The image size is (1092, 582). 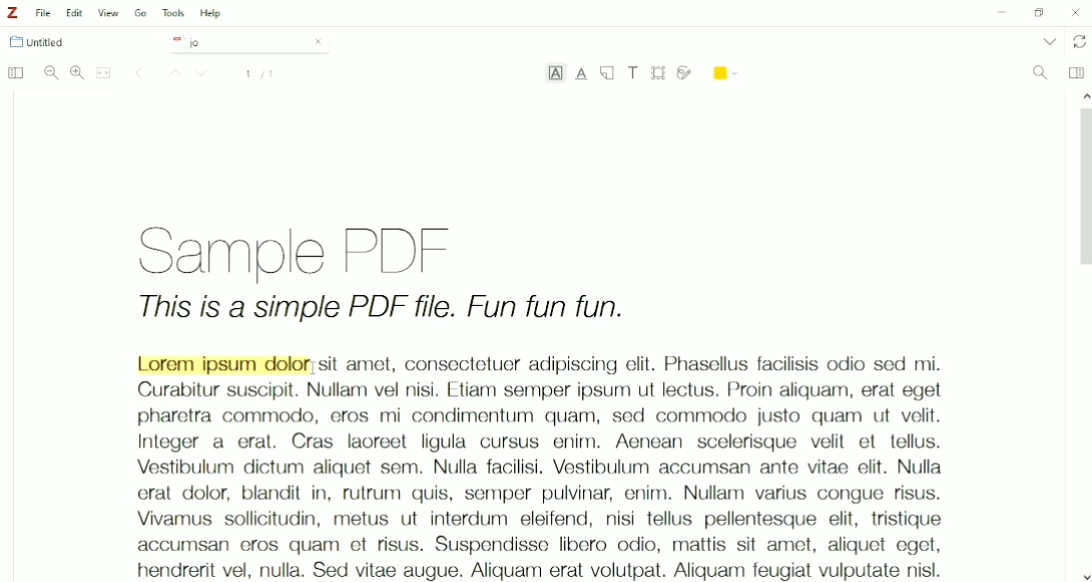 I want to click on Select Area, so click(x=659, y=72).